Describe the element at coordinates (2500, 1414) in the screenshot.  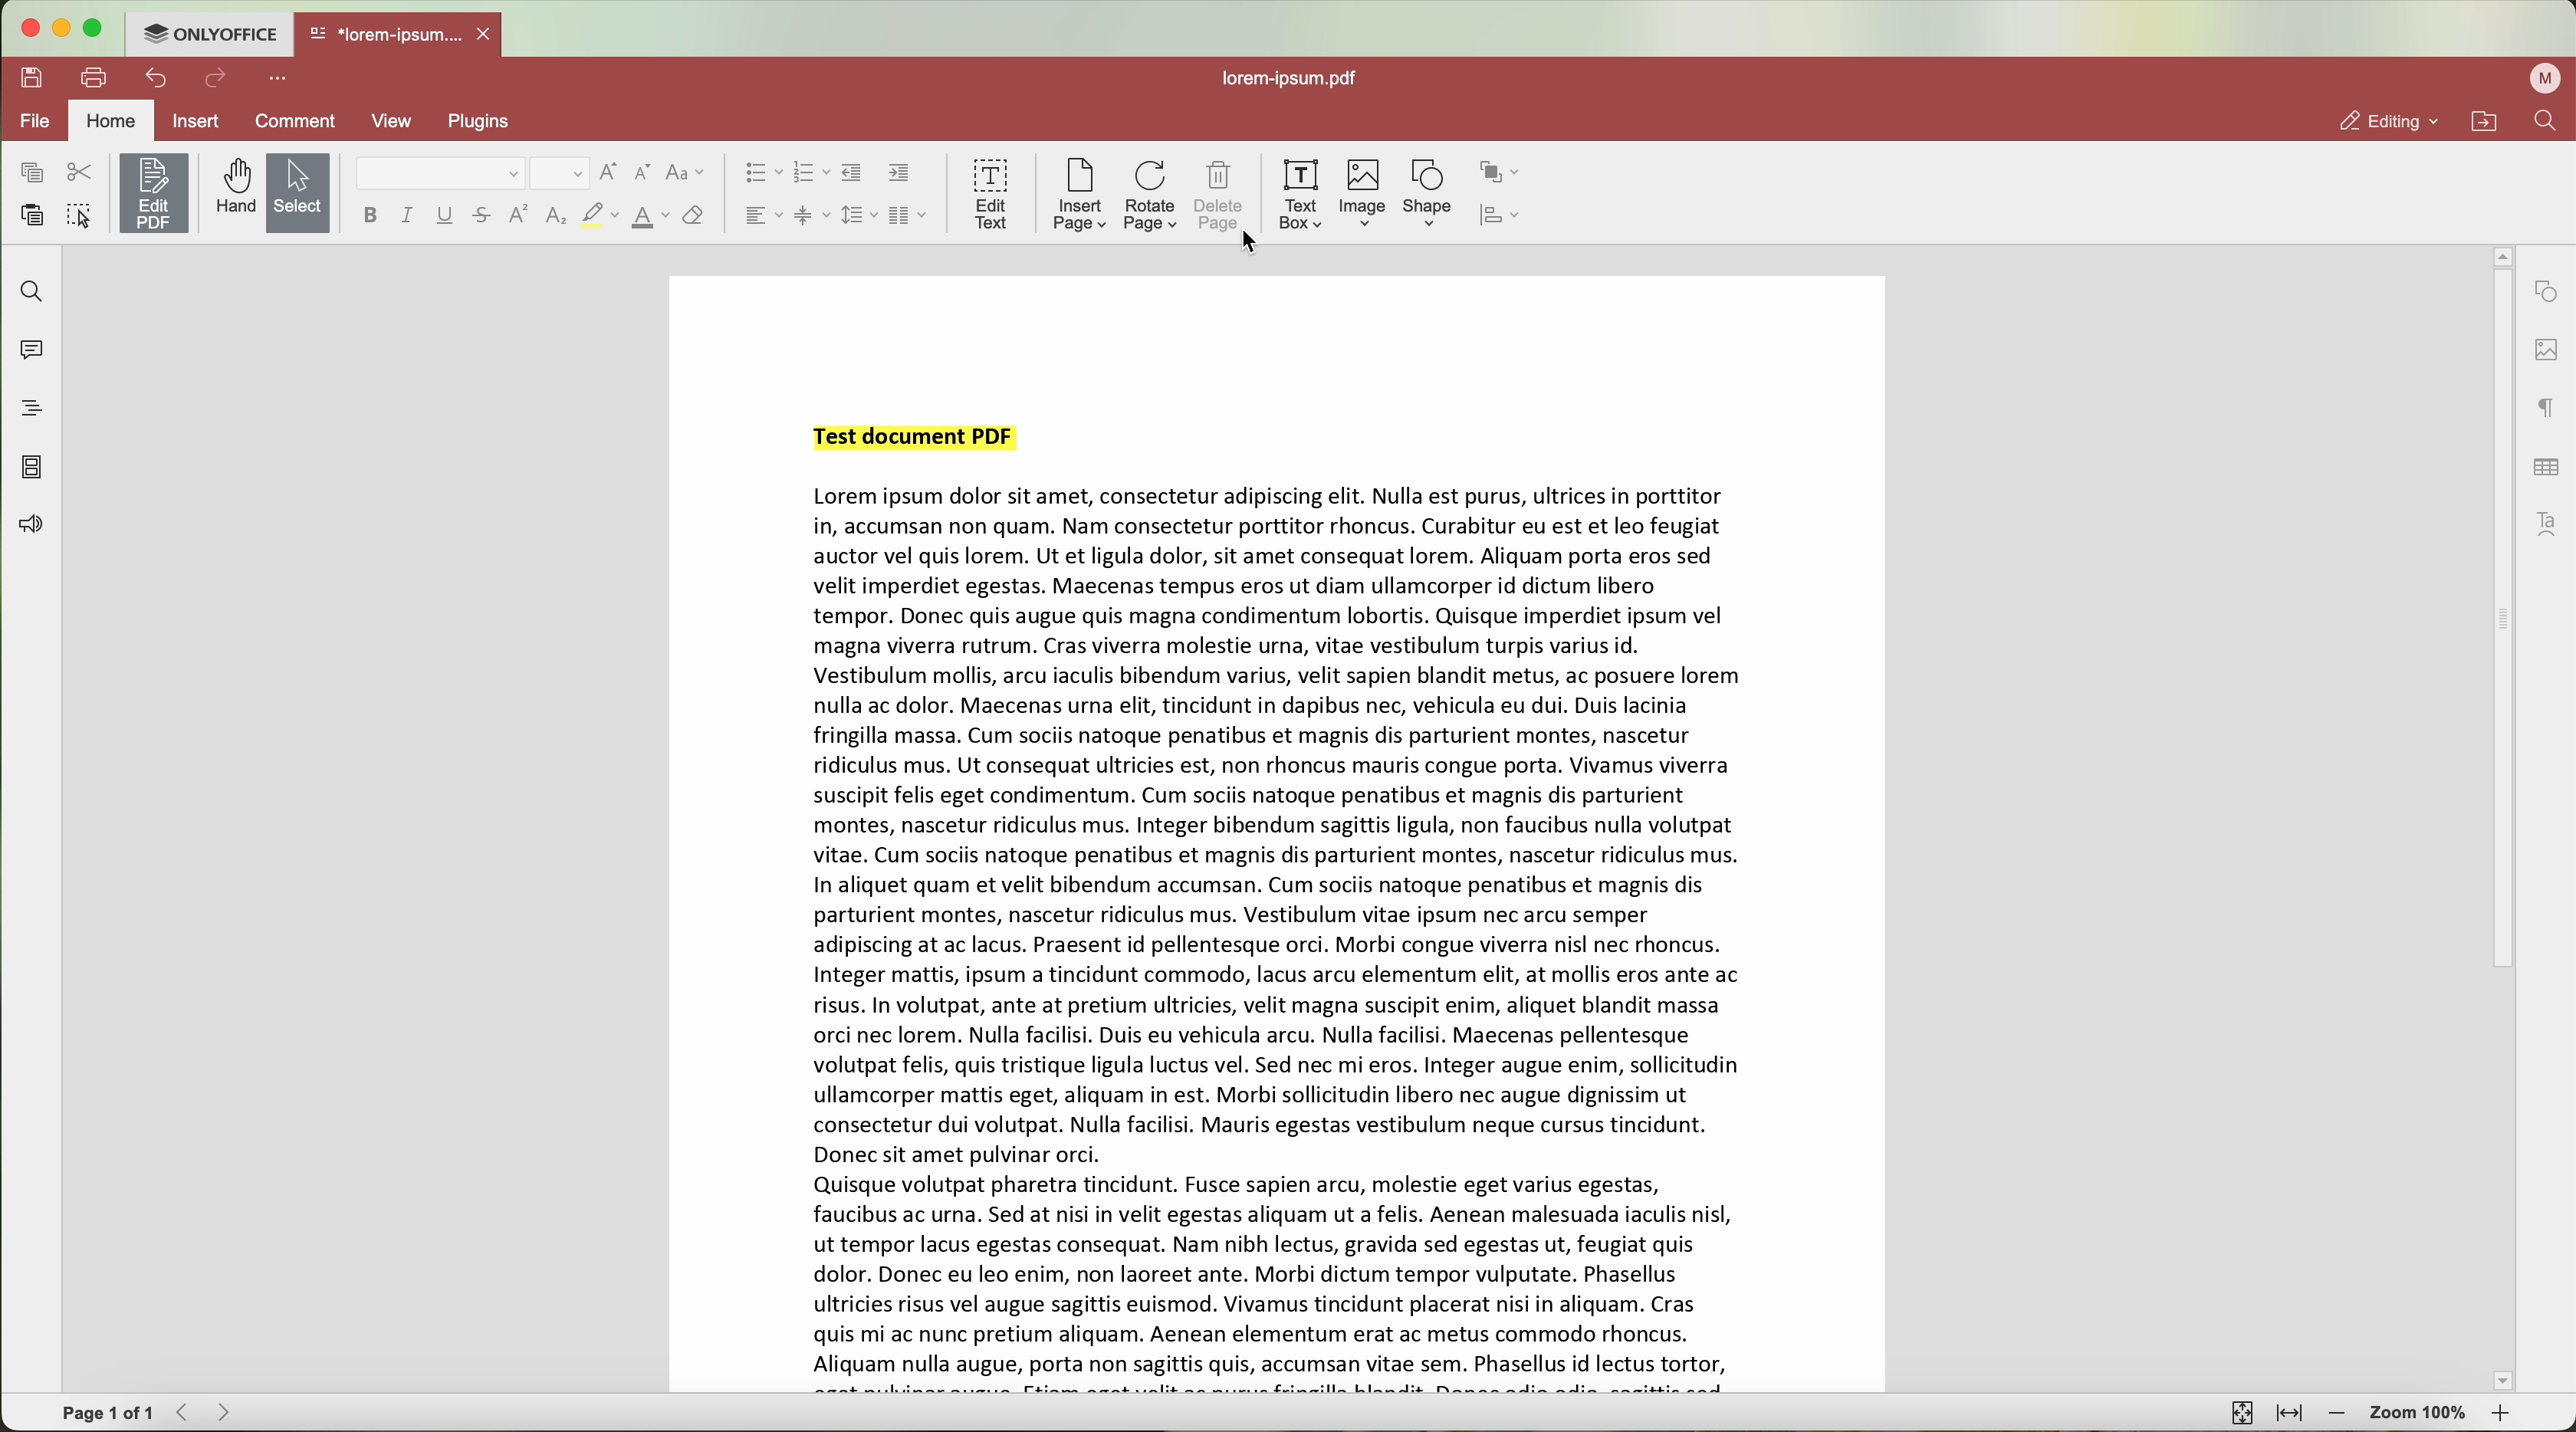
I see `zoom in` at that location.